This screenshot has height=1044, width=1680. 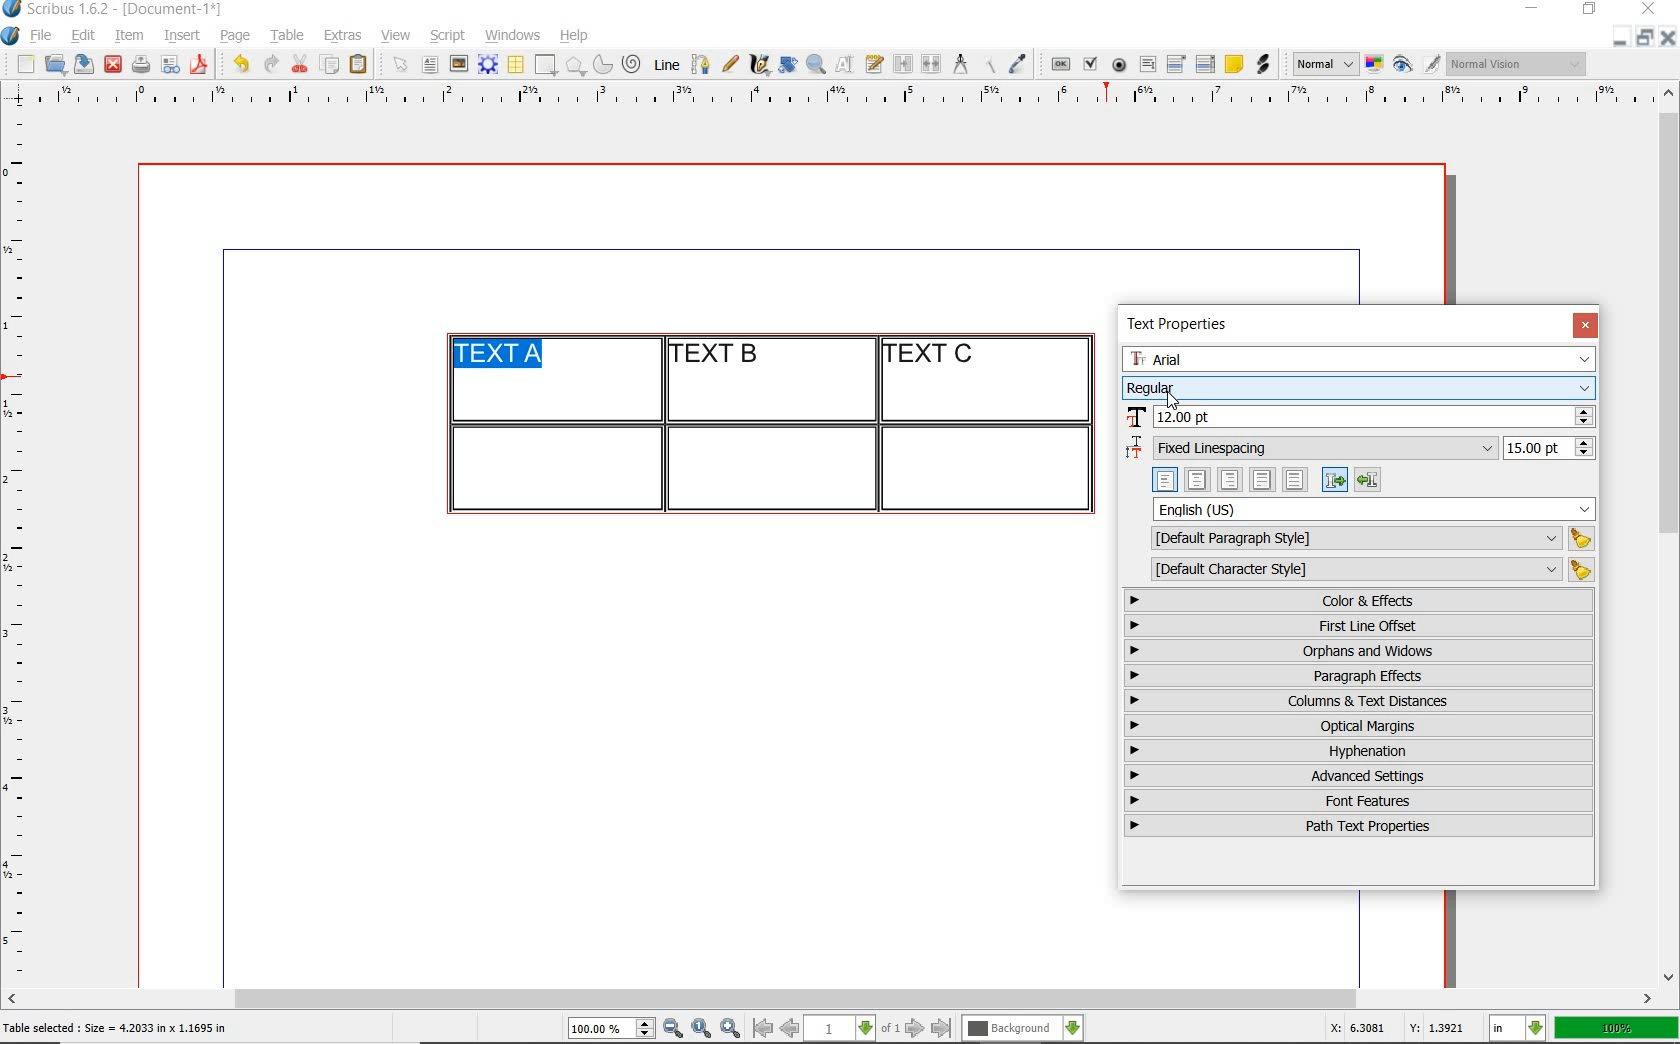 I want to click on system logo, so click(x=12, y=36).